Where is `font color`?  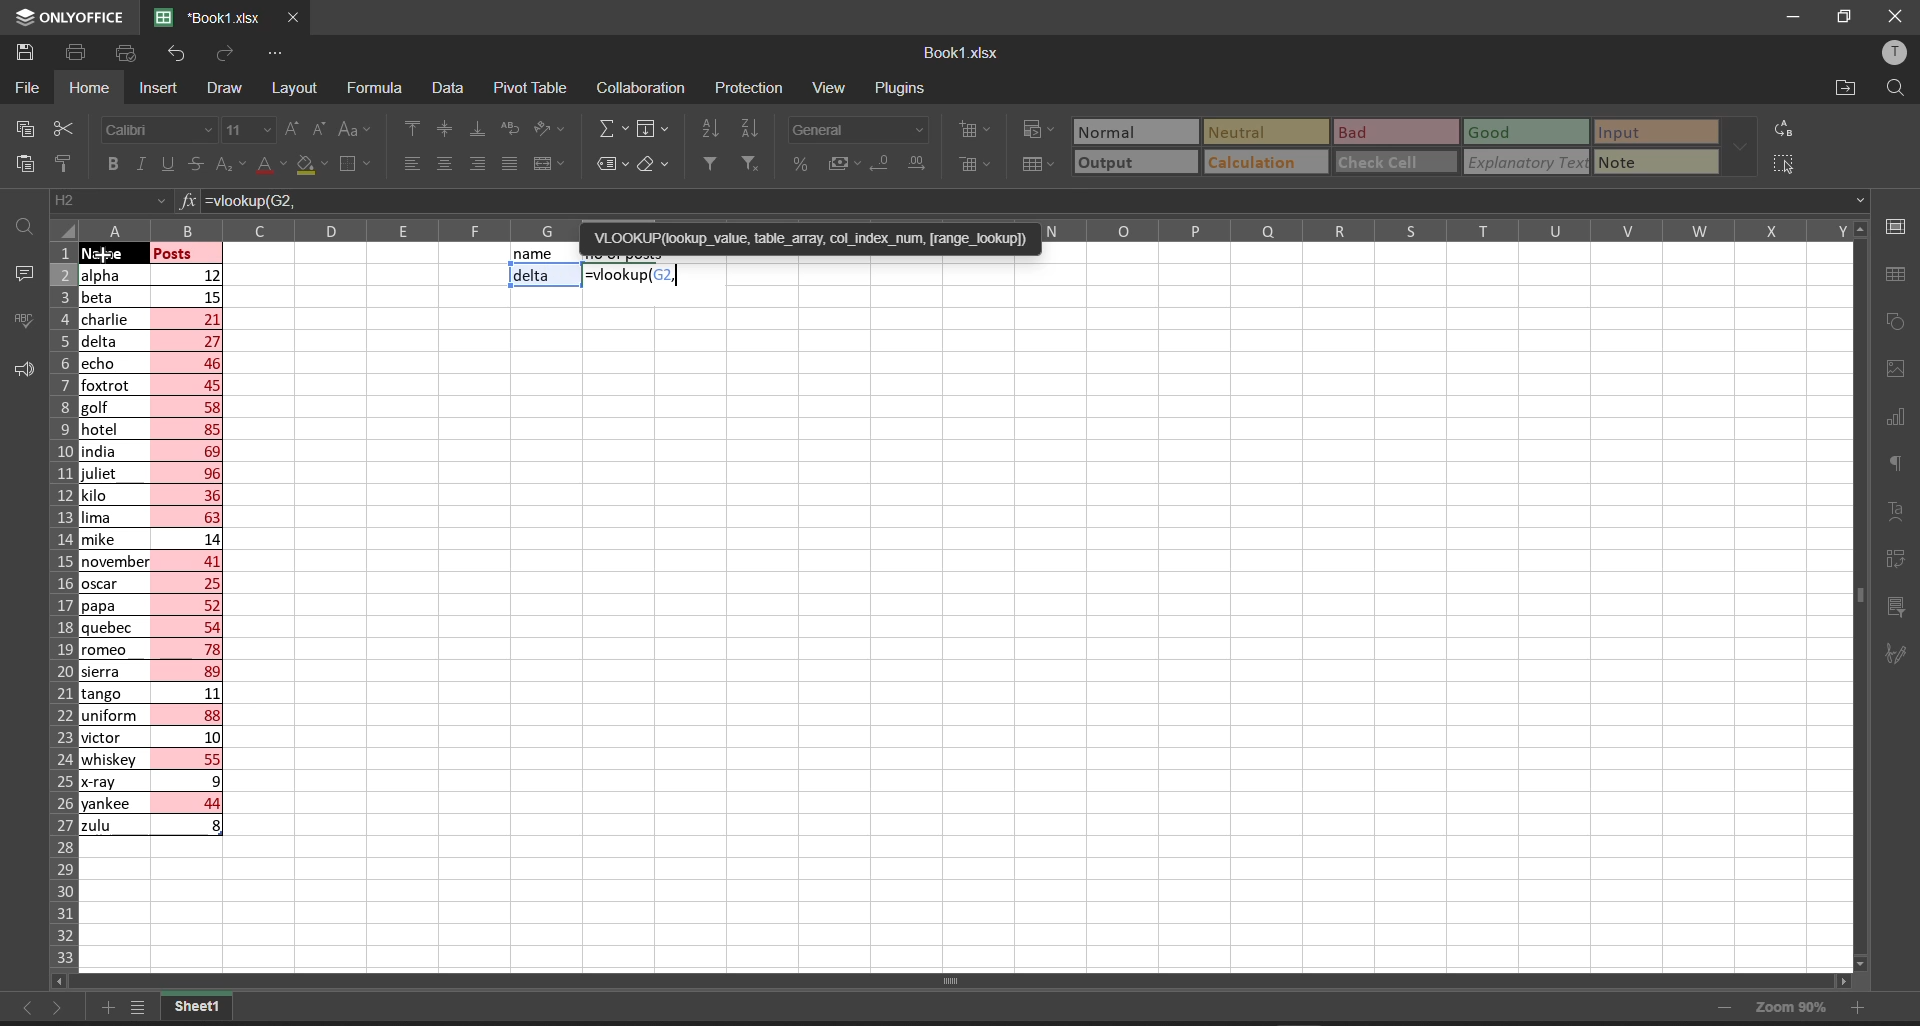
font color is located at coordinates (269, 164).